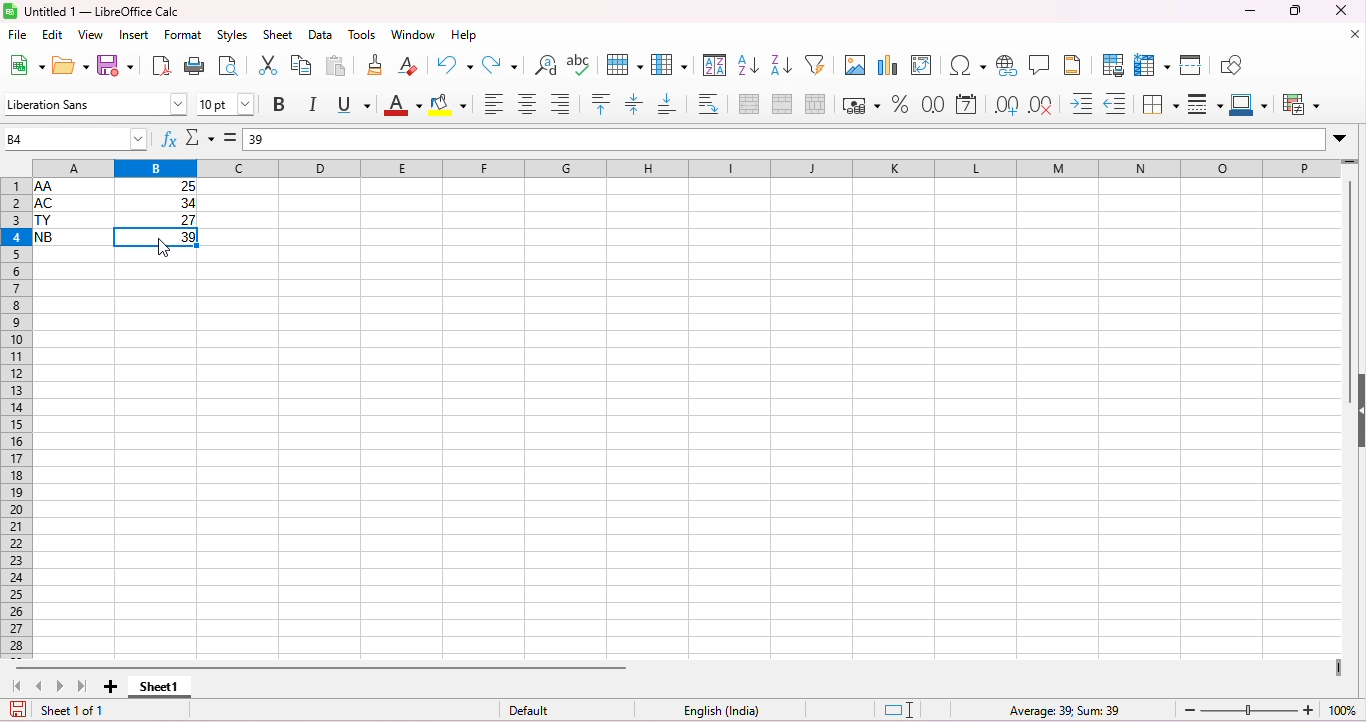  I want to click on last sheet, so click(82, 687).